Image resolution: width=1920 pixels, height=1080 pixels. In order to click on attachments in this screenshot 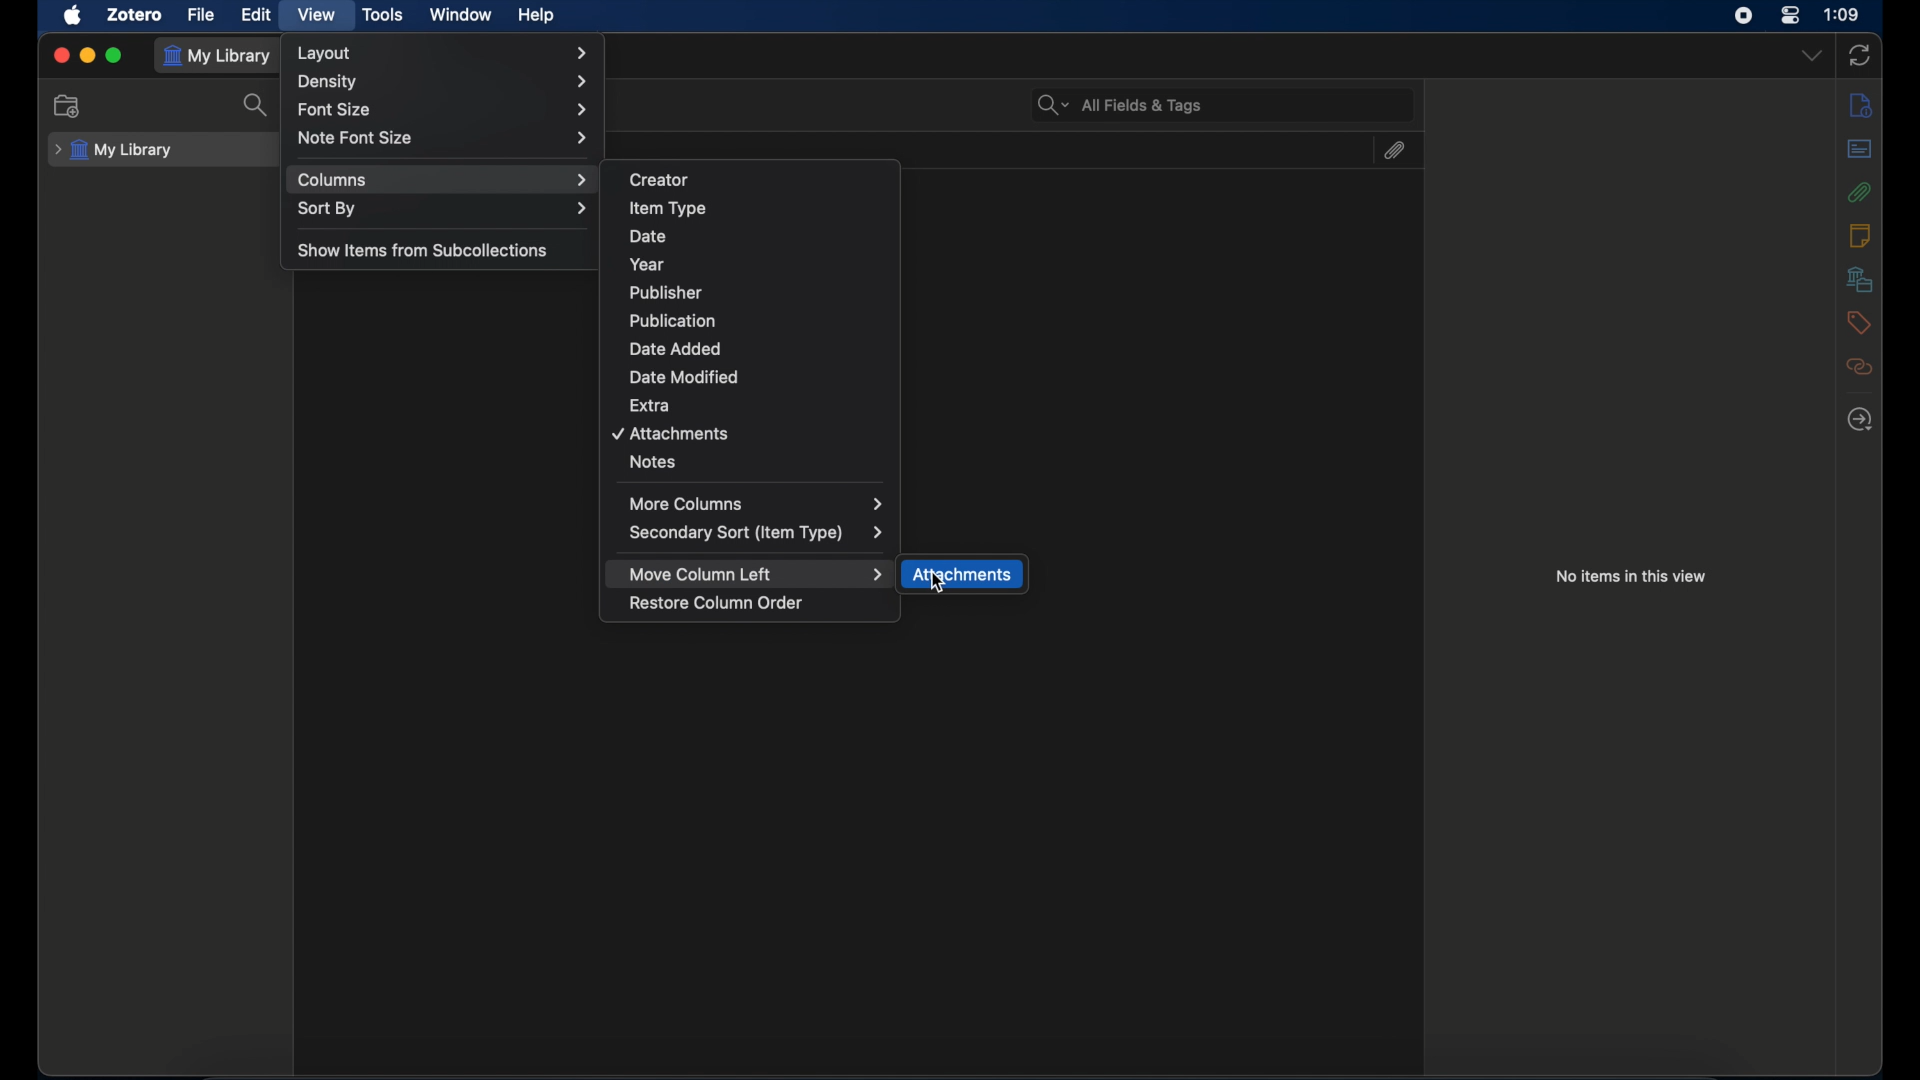, I will do `click(1393, 150)`.